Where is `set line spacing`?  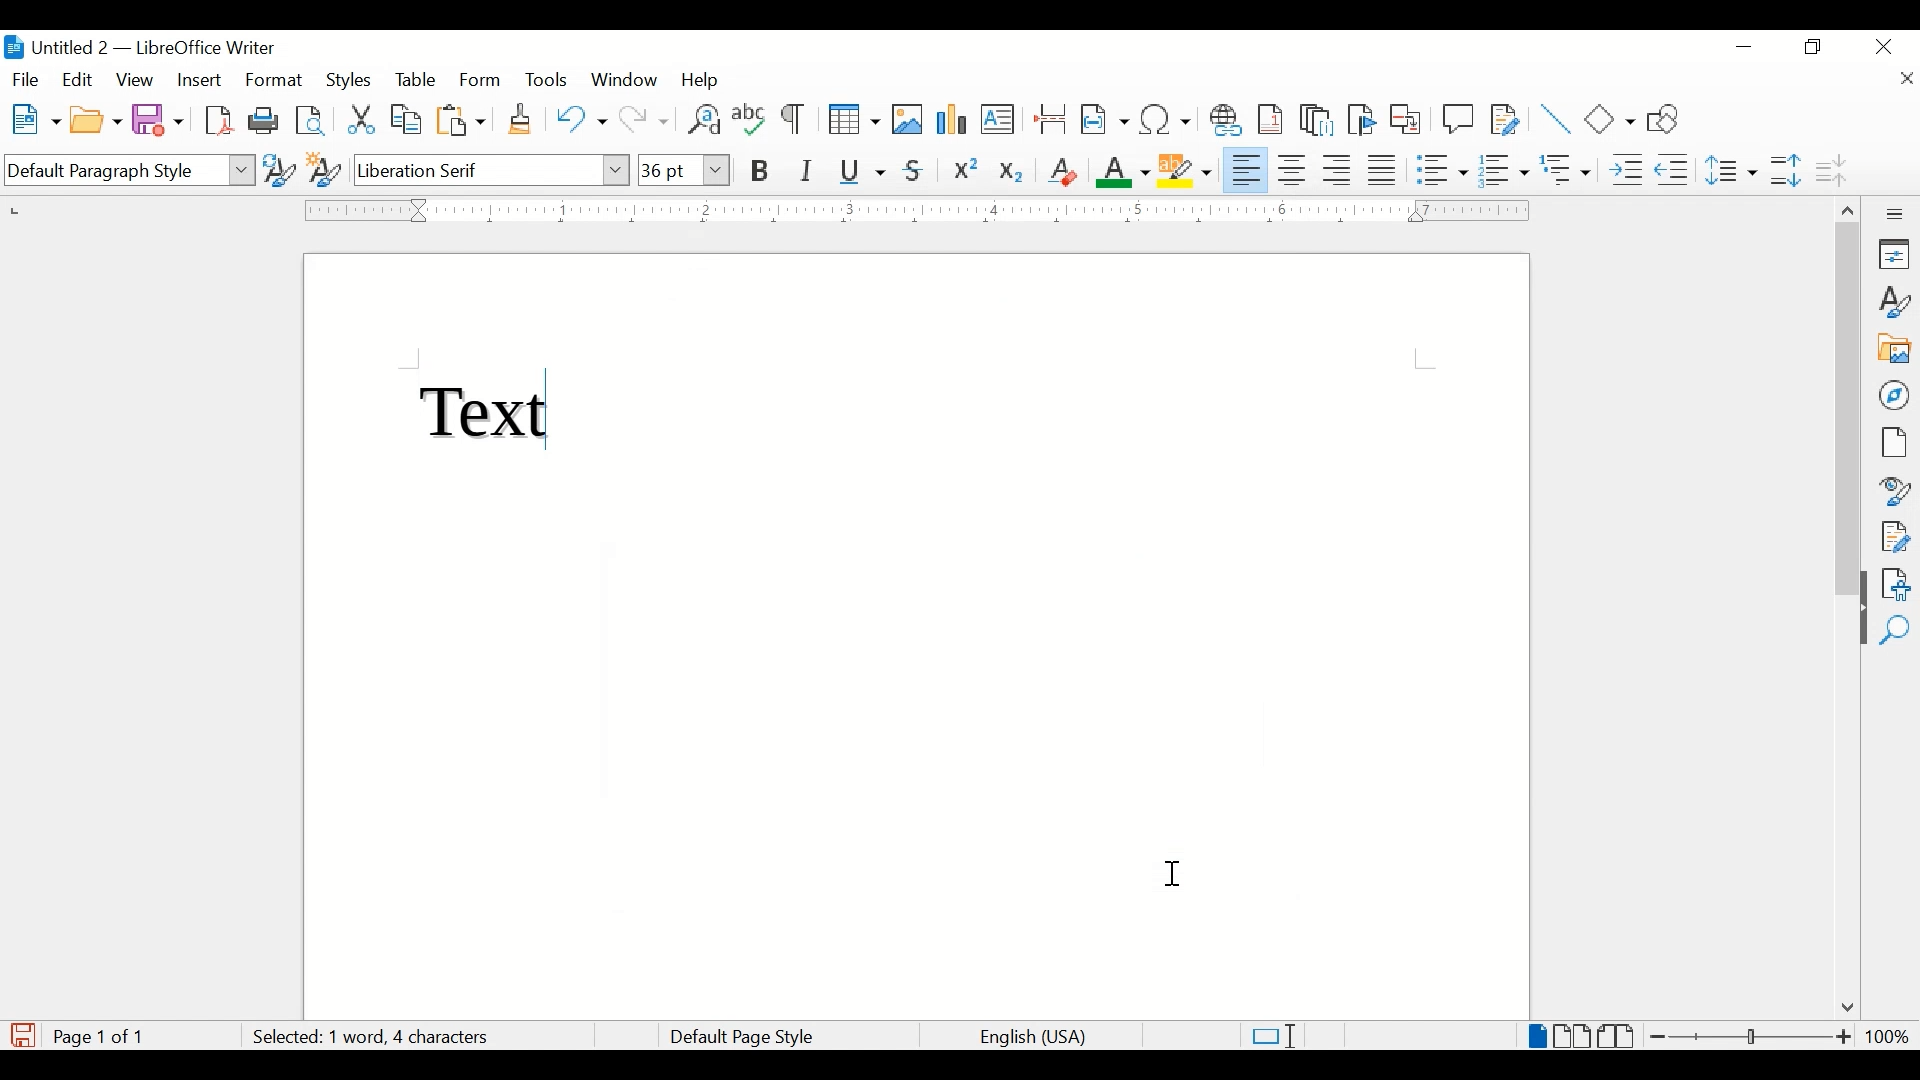 set line spacing is located at coordinates (1733, 170).